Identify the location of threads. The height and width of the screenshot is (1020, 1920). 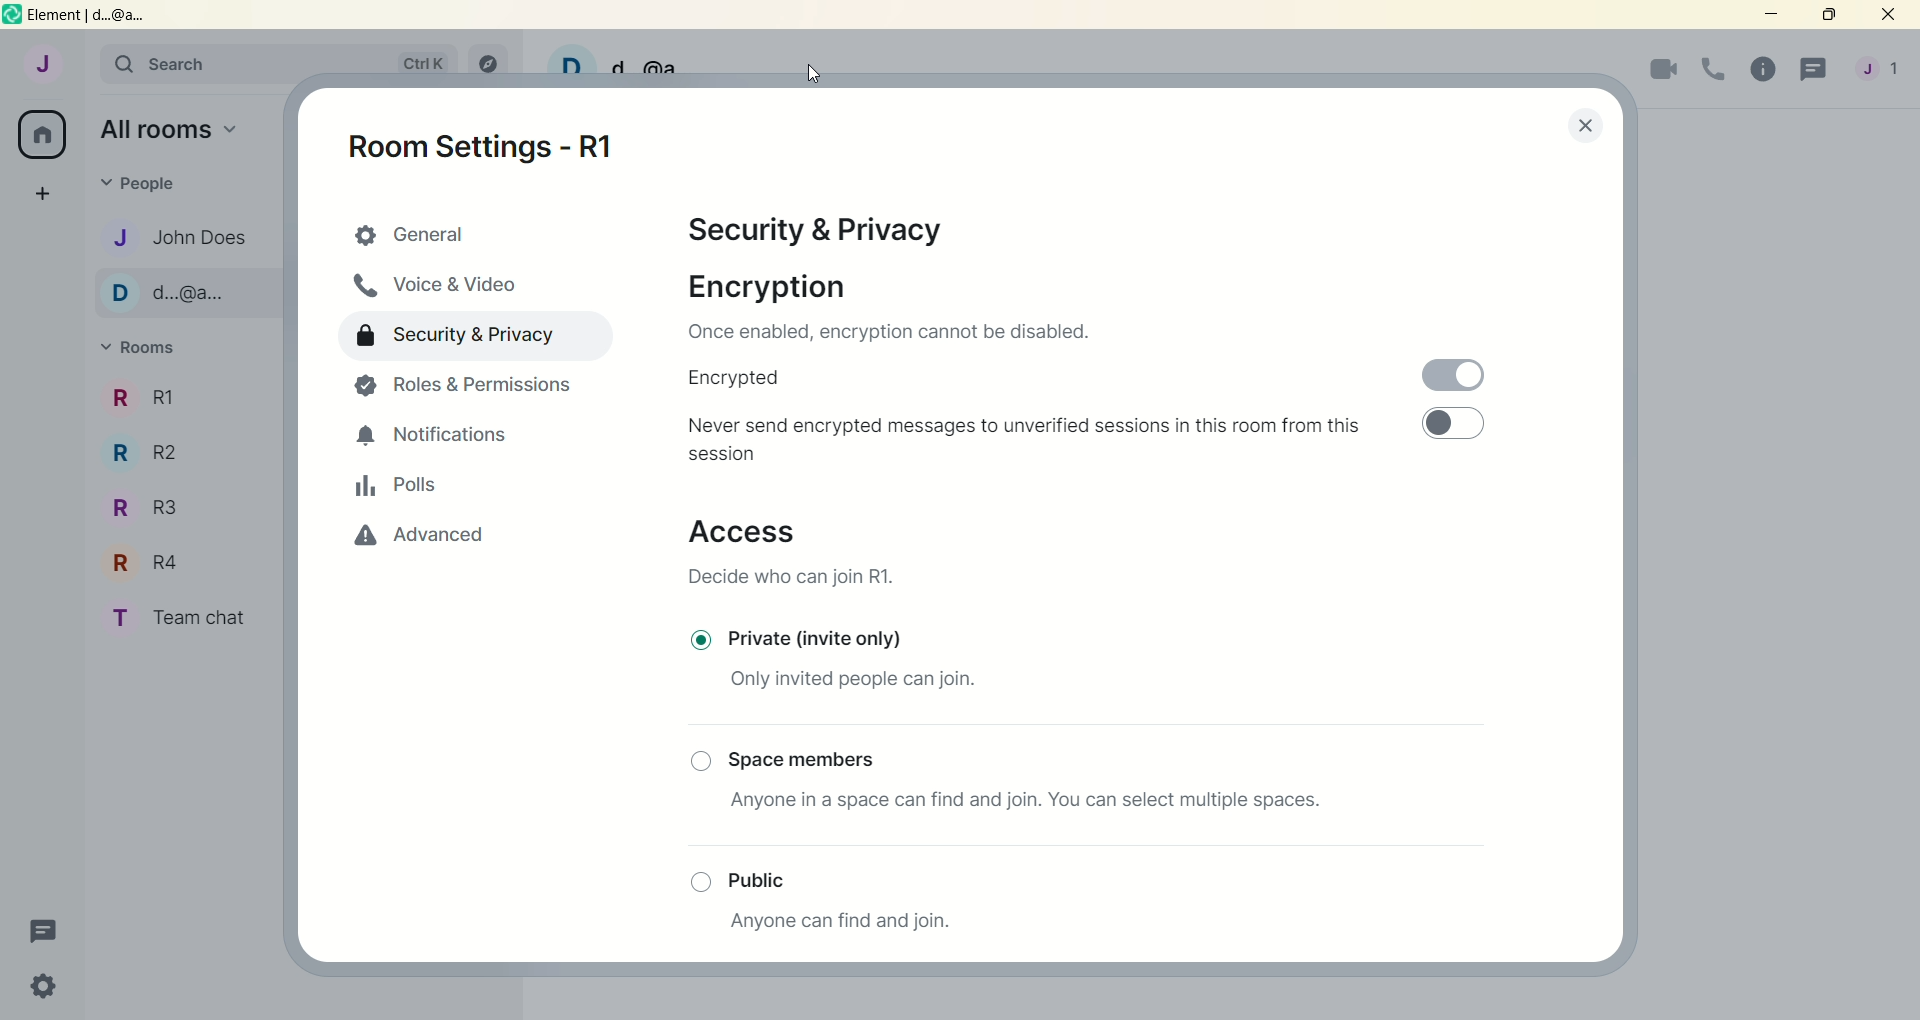
(1810, 71).